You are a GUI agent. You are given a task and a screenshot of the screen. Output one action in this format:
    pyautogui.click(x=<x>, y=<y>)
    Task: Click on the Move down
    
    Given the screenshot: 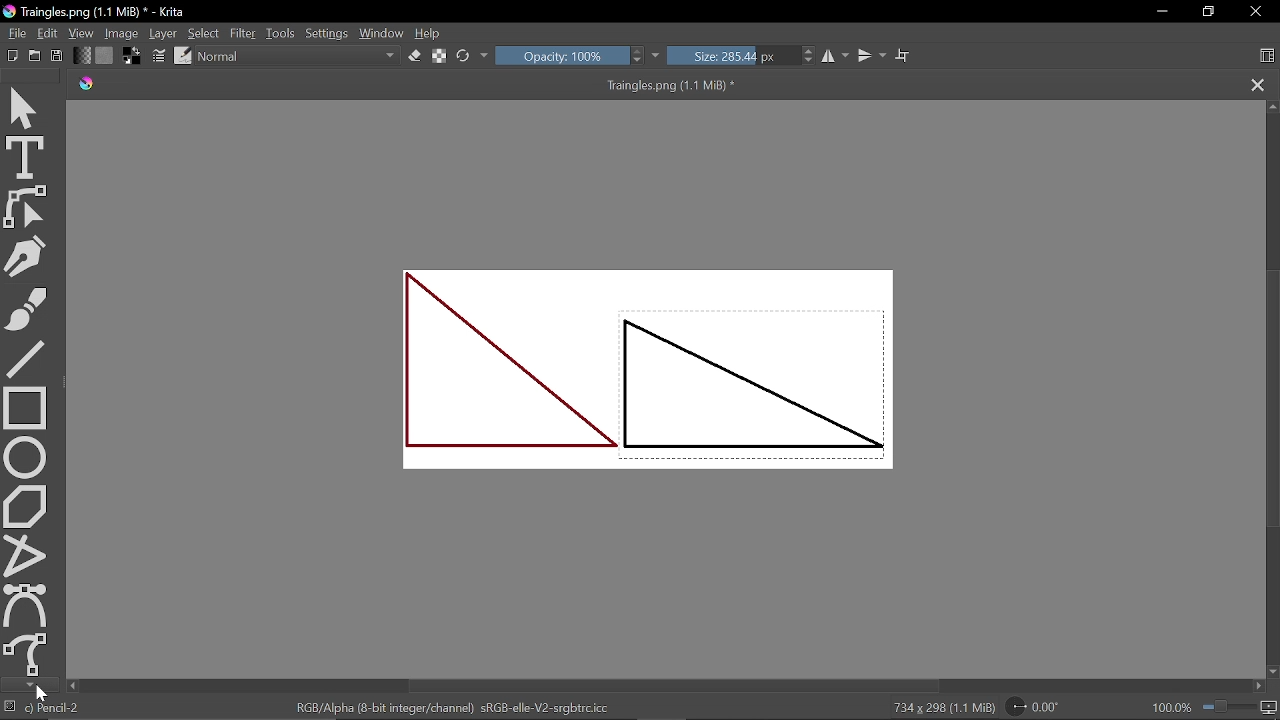 What is the action you would take?
    pyautogui.click(x=1272, y=672)
    